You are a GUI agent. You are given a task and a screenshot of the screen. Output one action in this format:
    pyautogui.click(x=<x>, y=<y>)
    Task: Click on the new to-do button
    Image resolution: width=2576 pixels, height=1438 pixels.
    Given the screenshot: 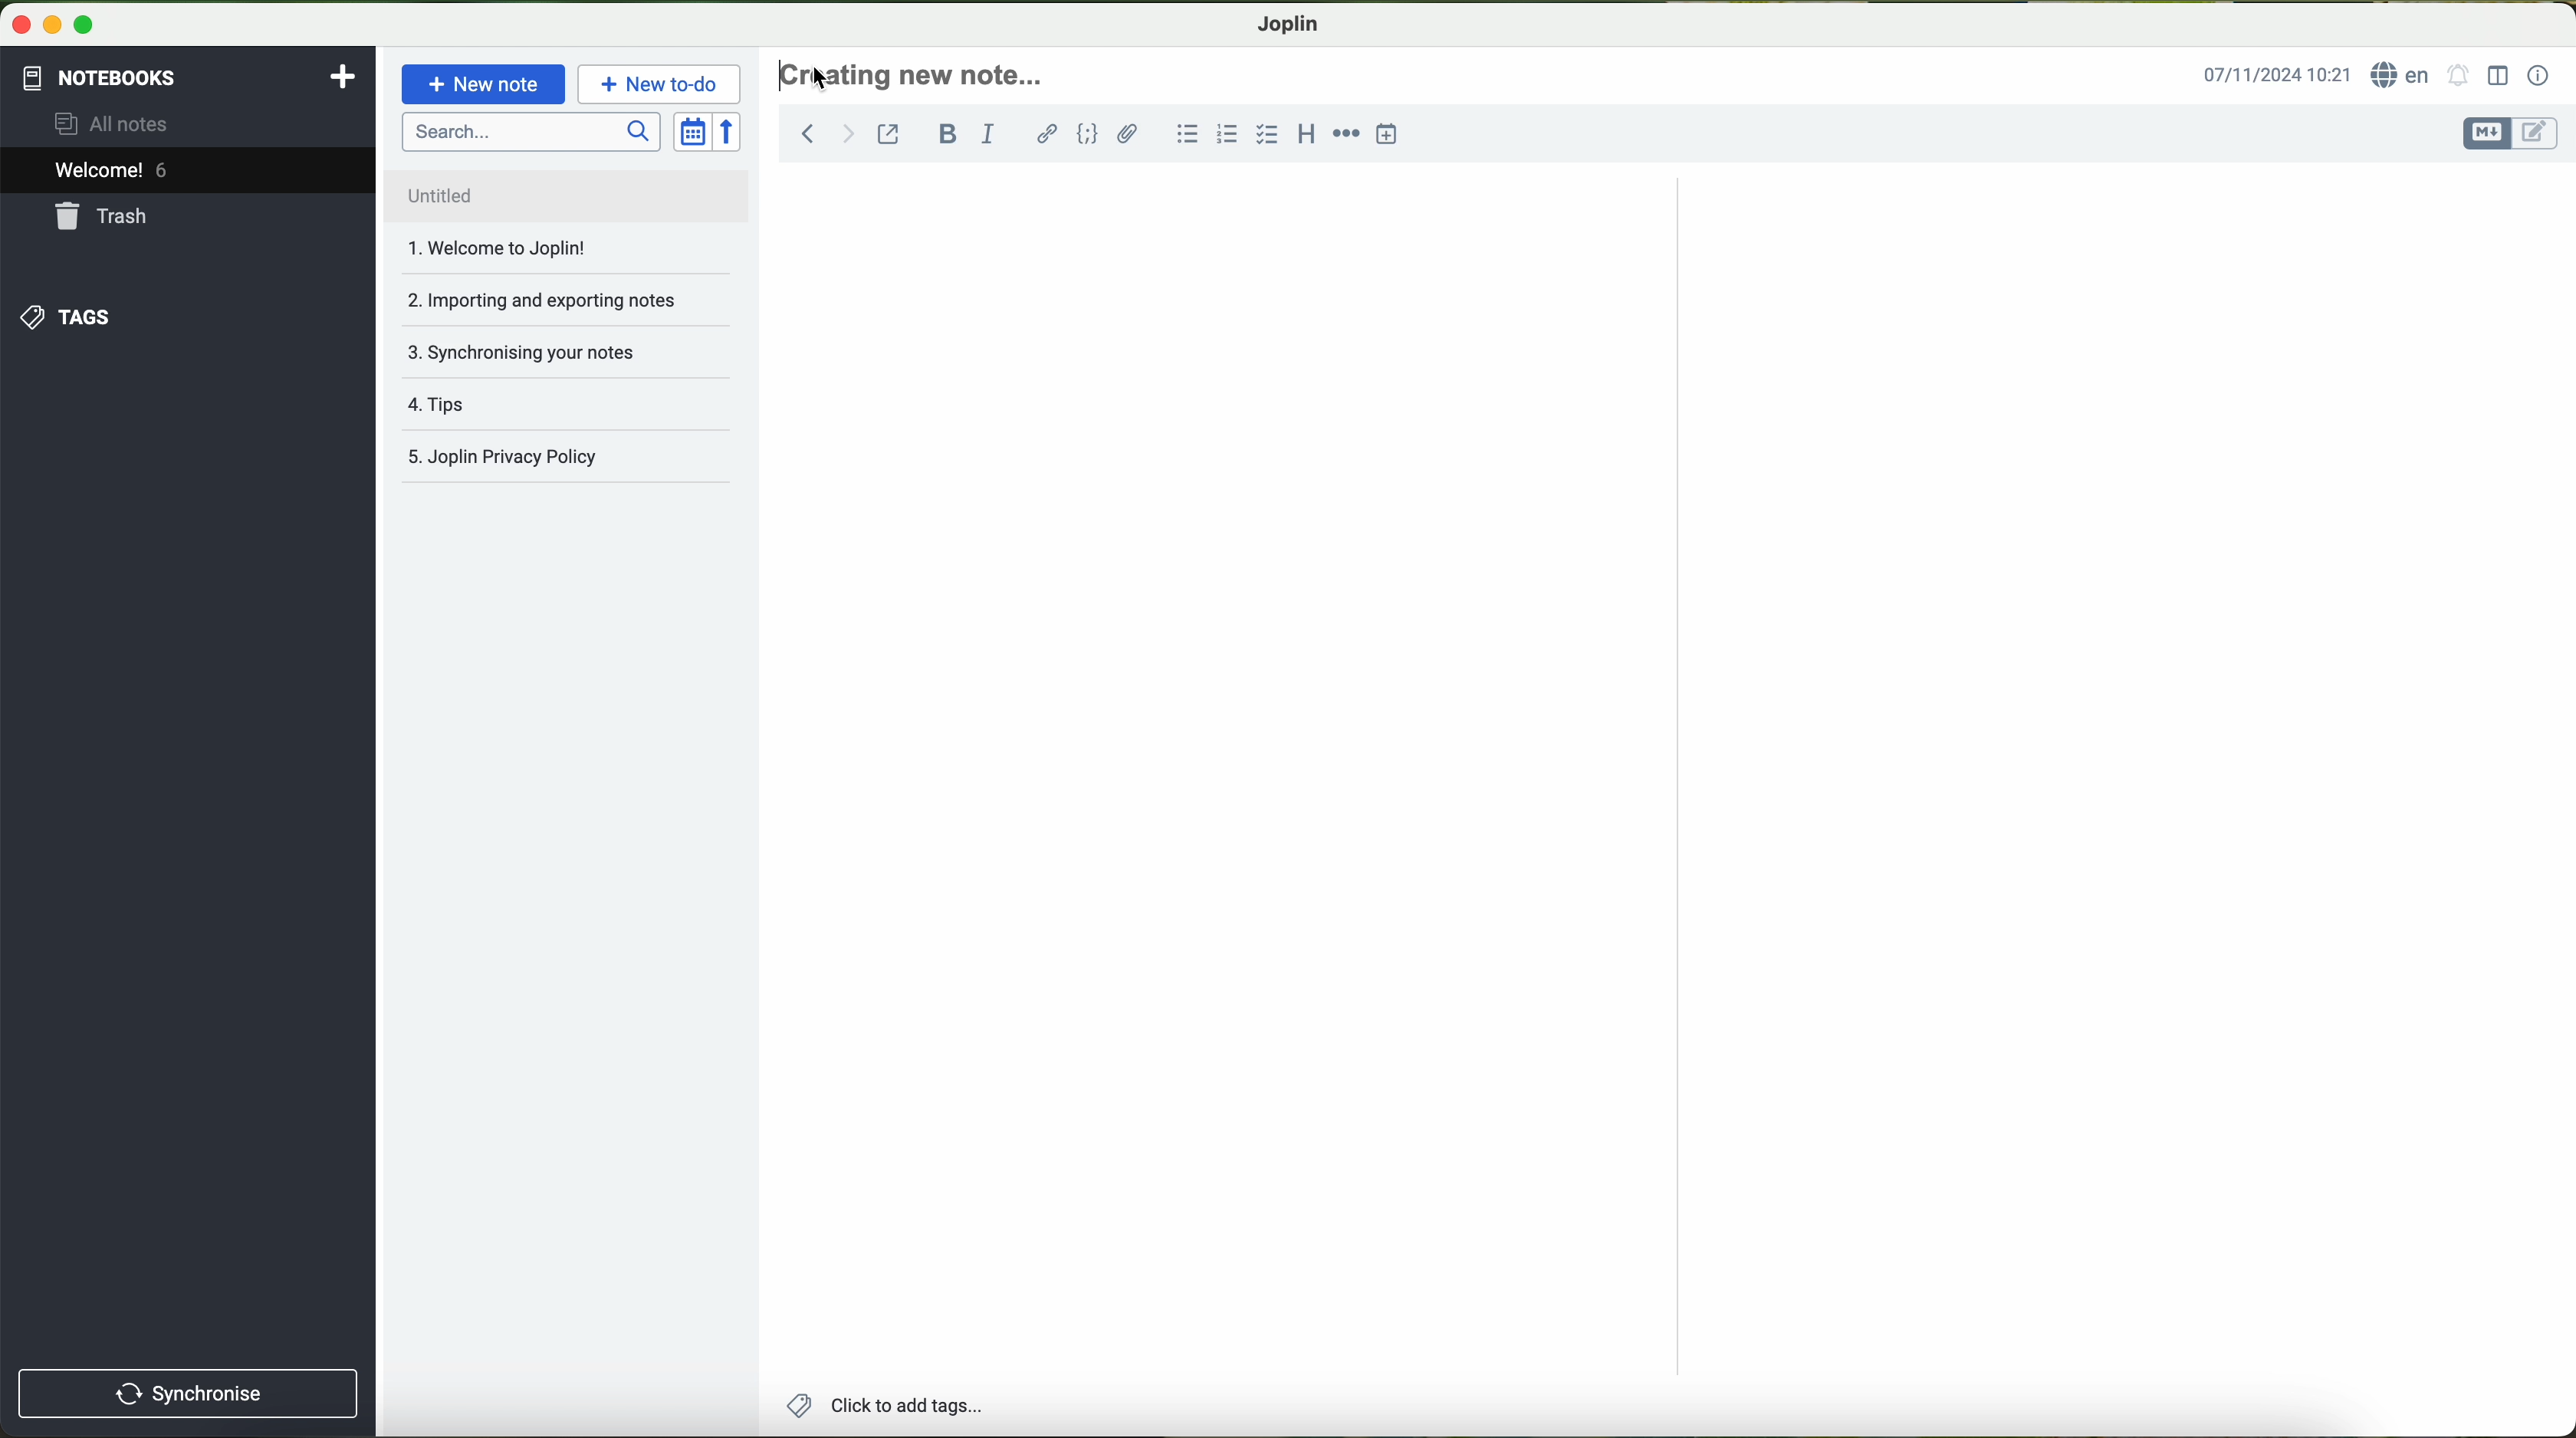 What is the action you would take?
    pyautogui.click(x=659, y=83)
    